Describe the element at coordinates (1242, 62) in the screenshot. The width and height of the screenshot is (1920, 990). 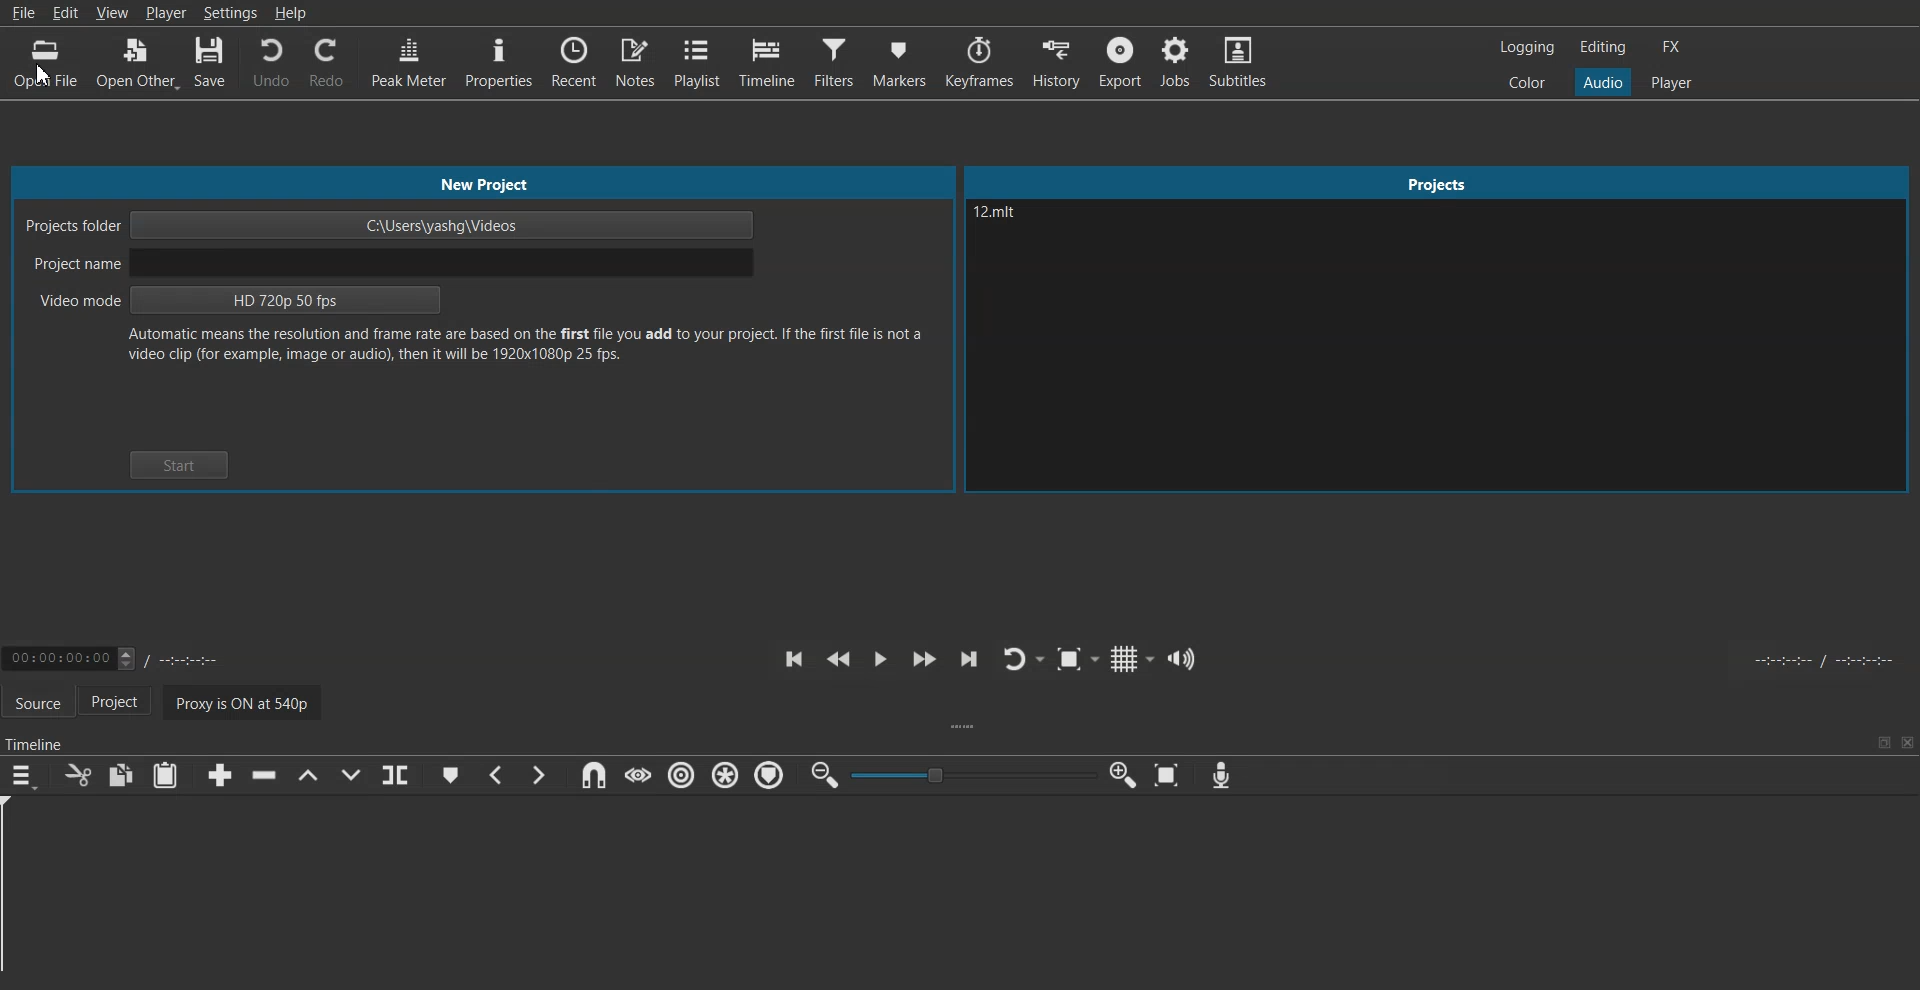
I see `Subtitles` at that location.